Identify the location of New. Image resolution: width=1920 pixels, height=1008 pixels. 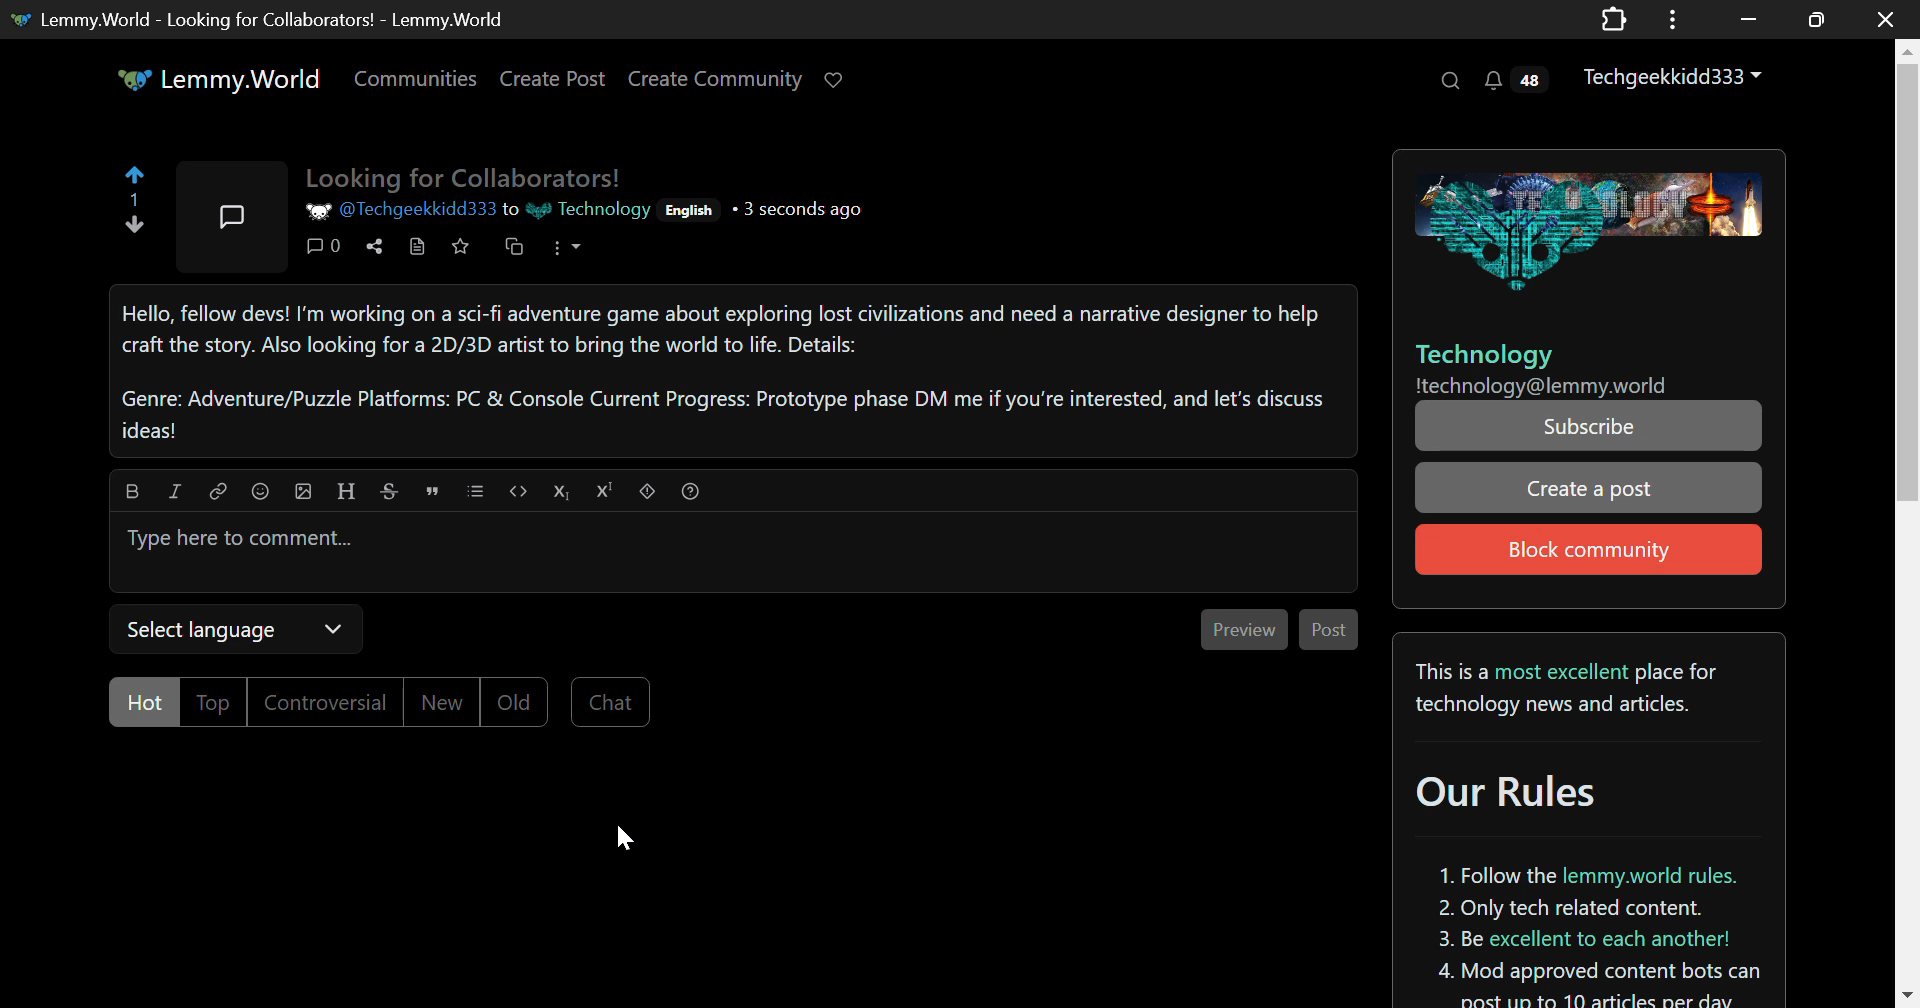
(442, 701).